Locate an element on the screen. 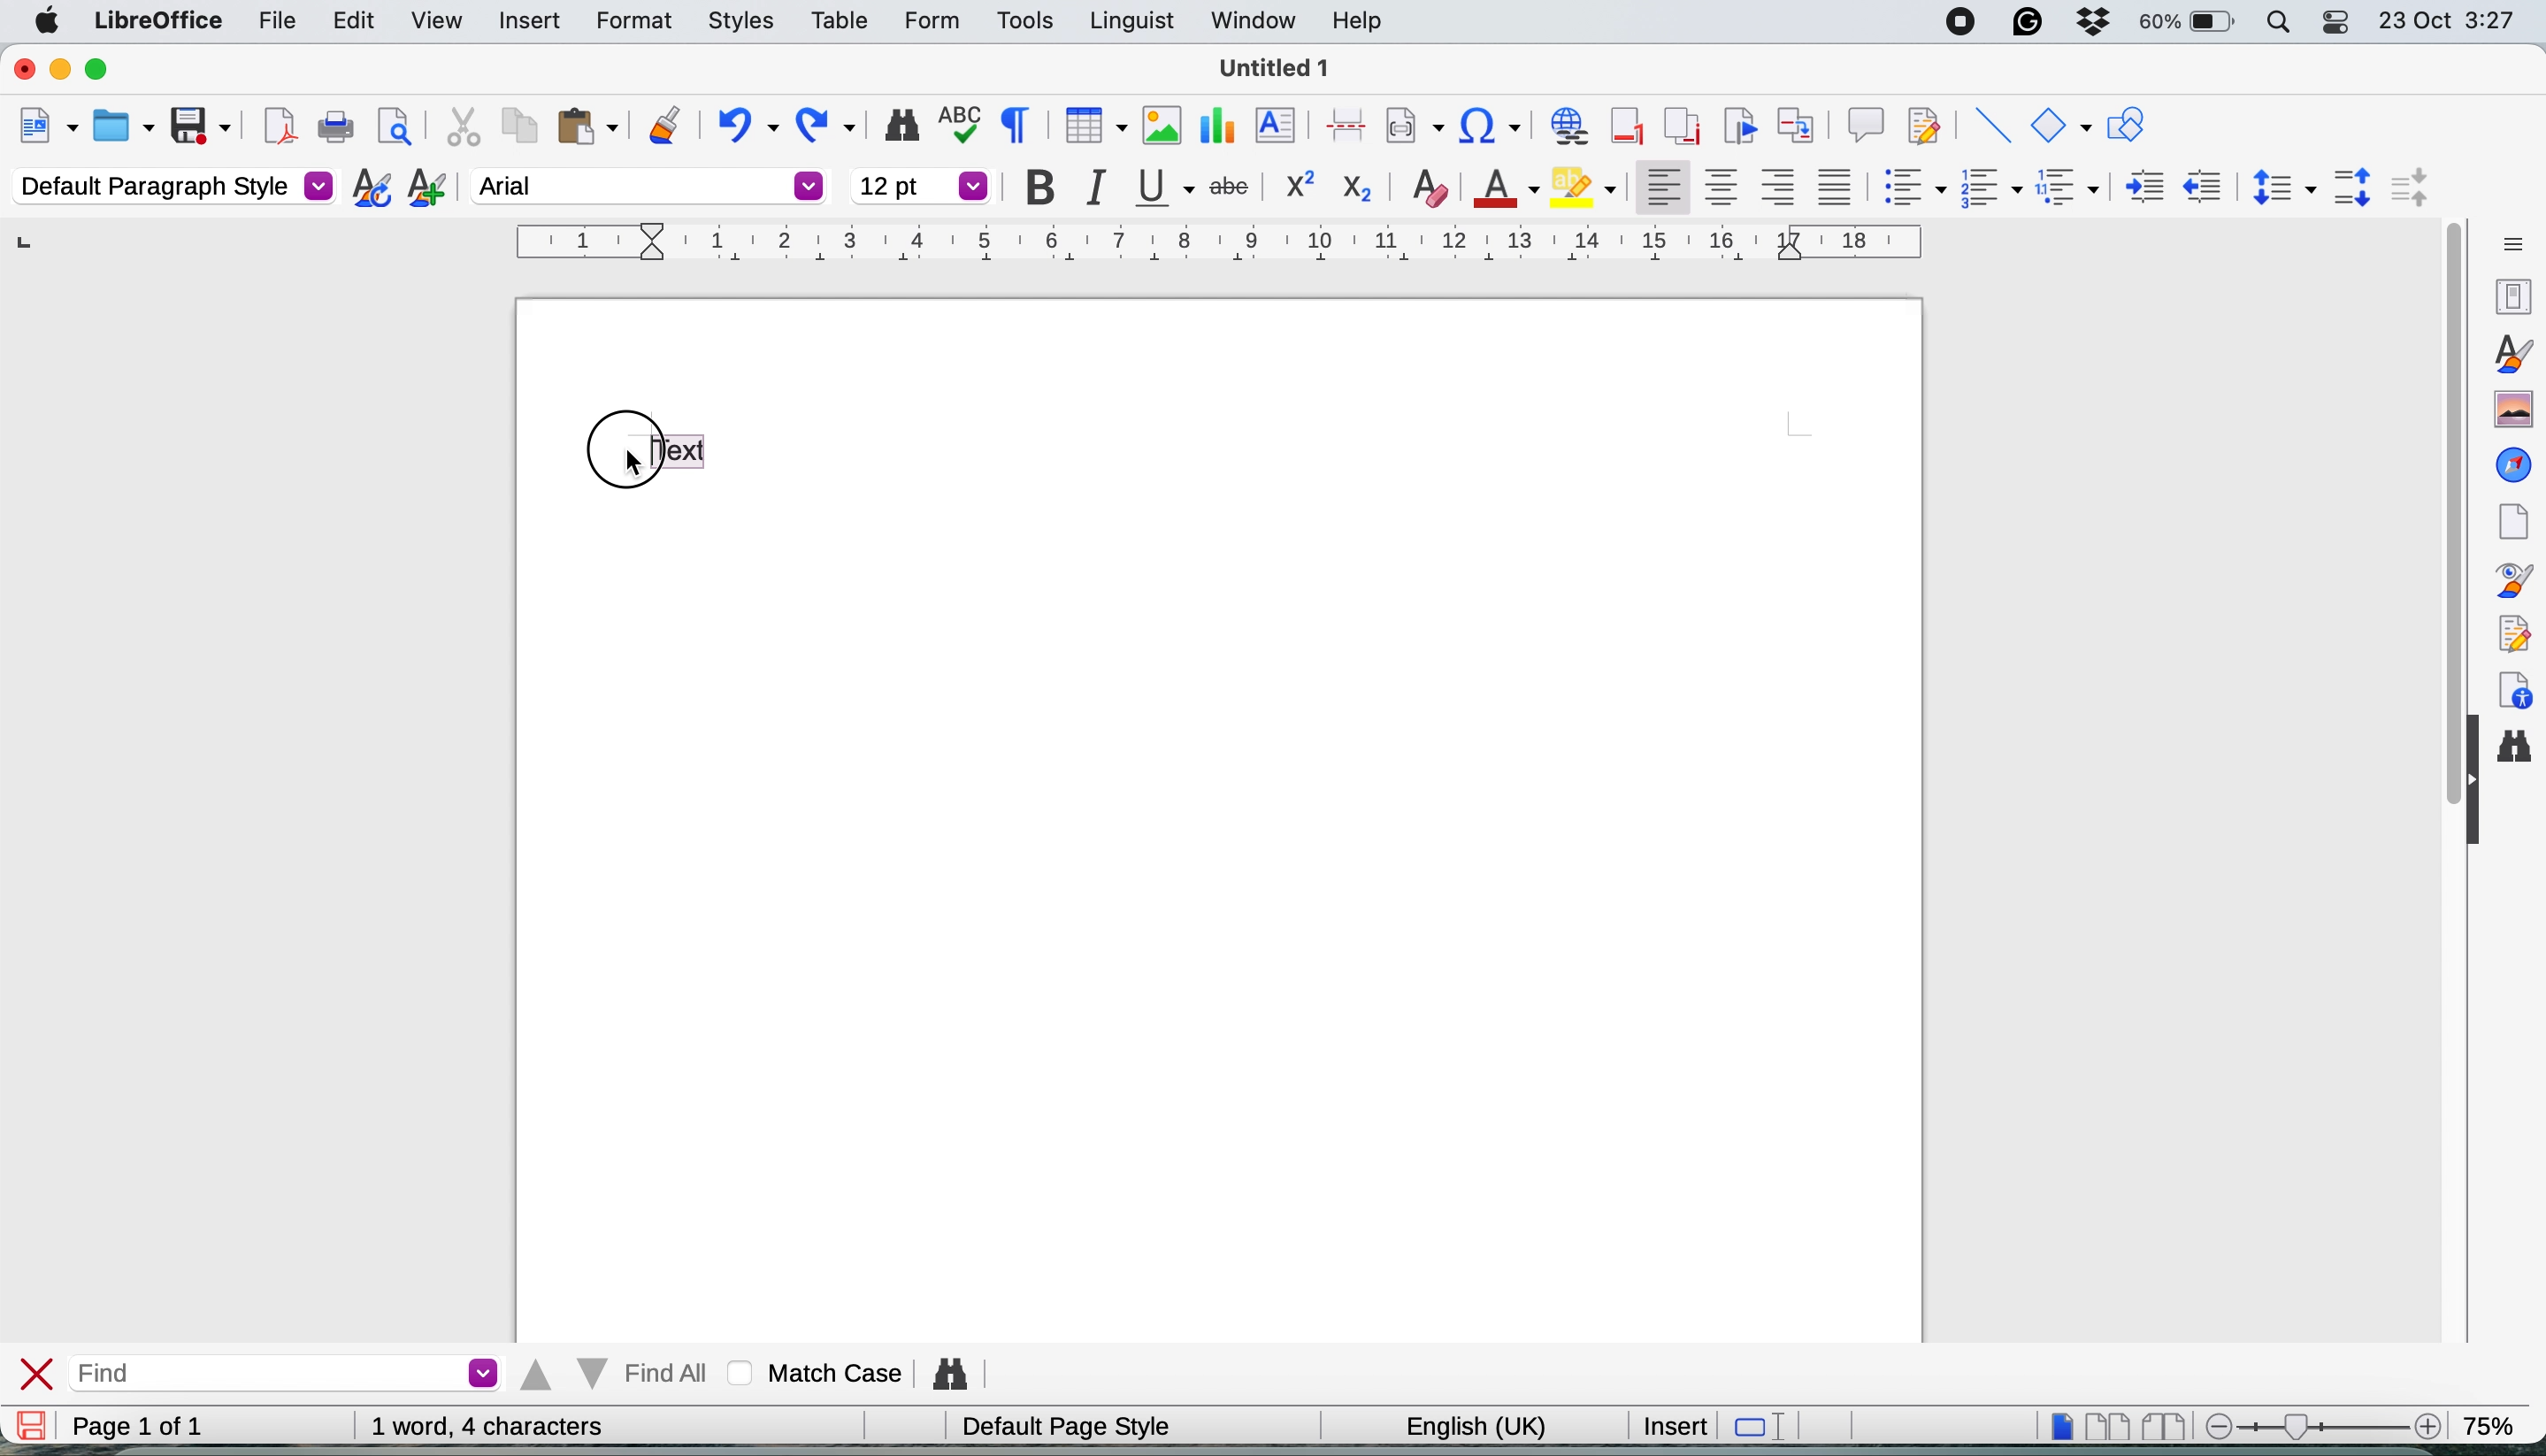  default page style is located at coordinates (1061, 1426).